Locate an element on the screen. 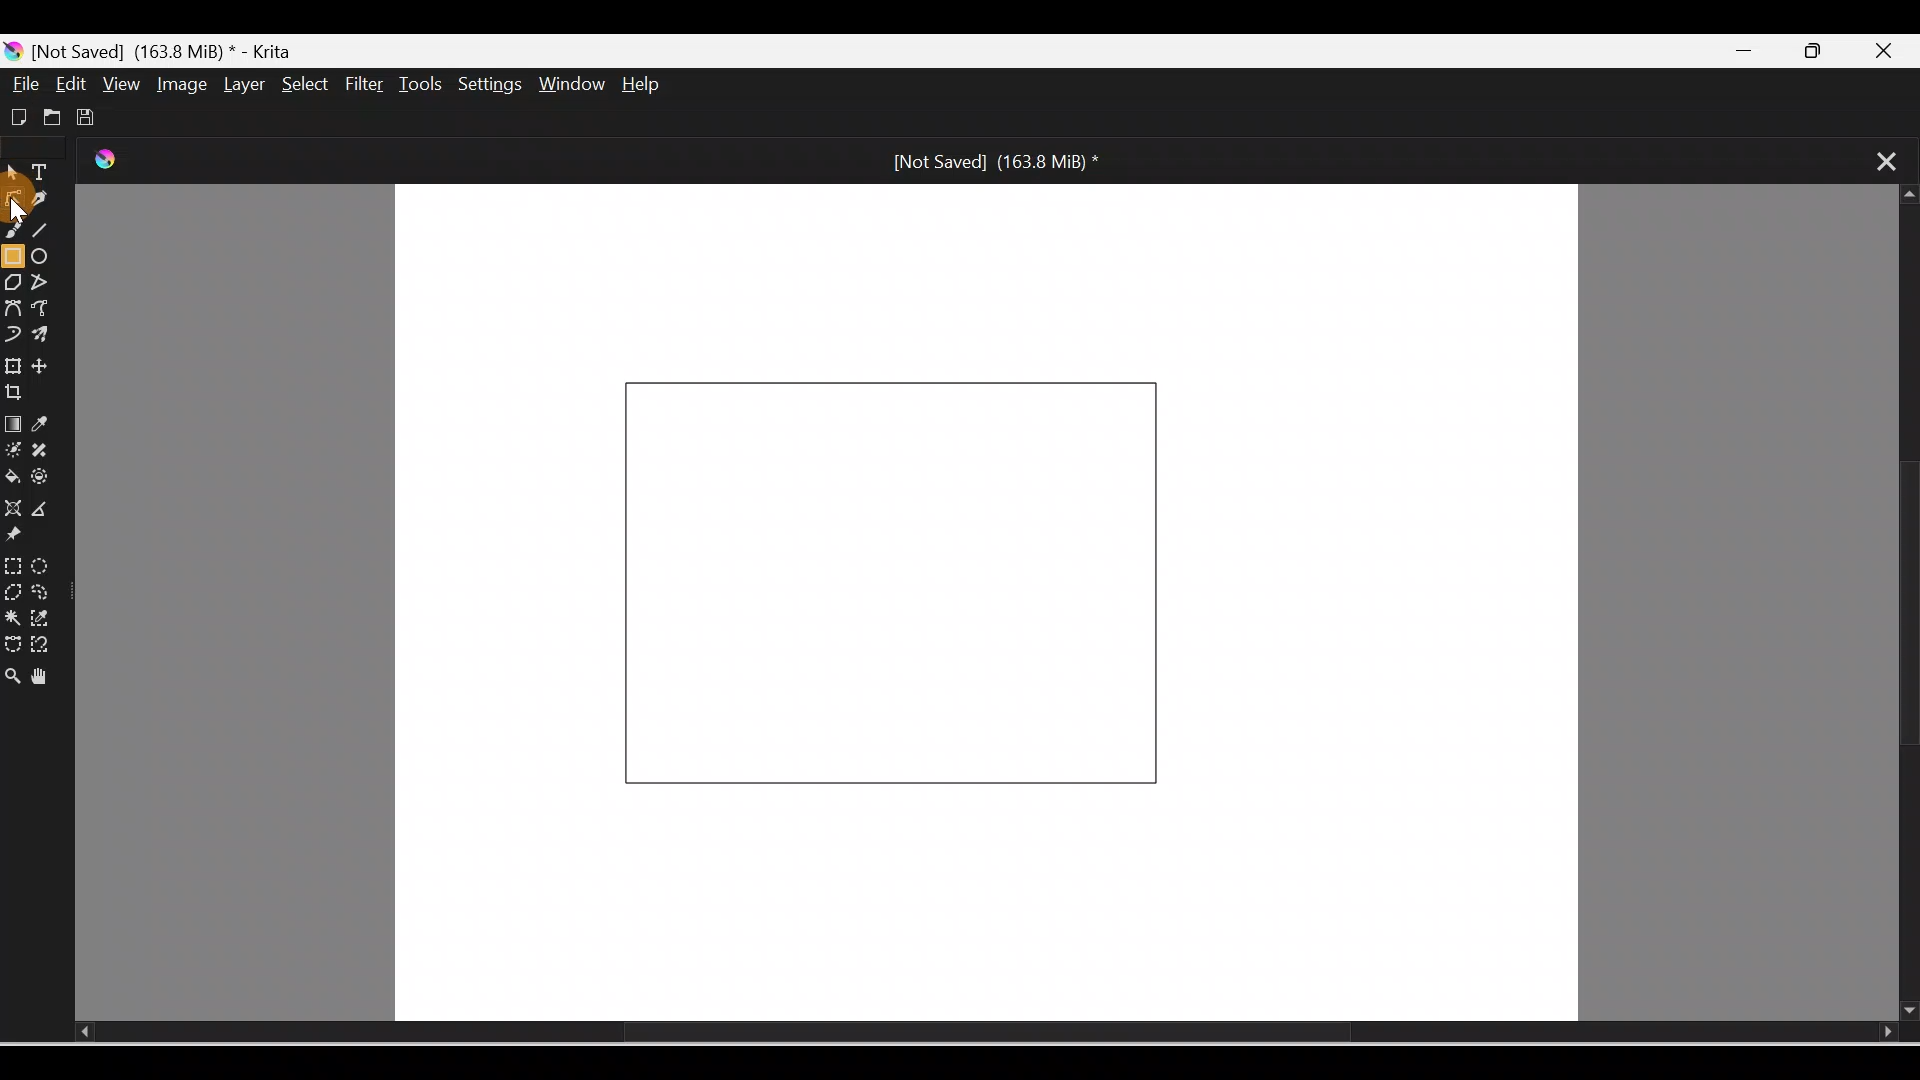 Image resolution: width=1920 pixels, height=1080 pixels. Fill a contiguous area of color with color is located at coordinates (13, 478).